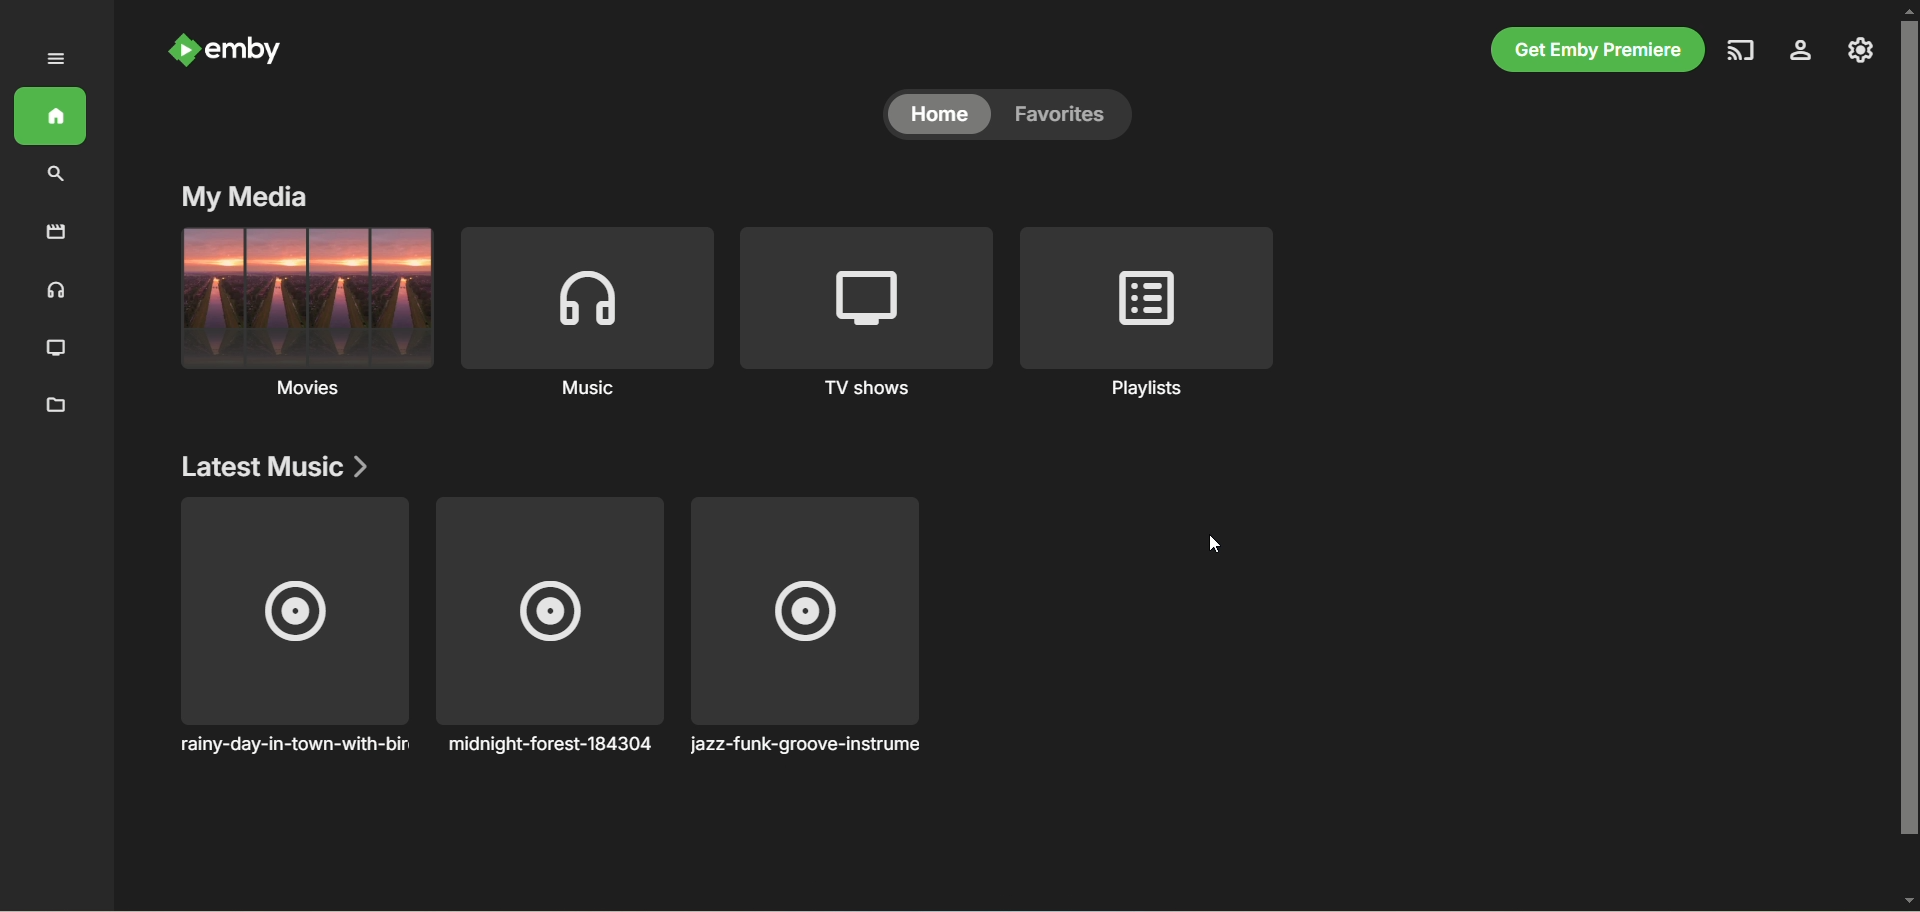 This screenshot has width=1920, height=912. I want to click on emby, so click(244, 50).